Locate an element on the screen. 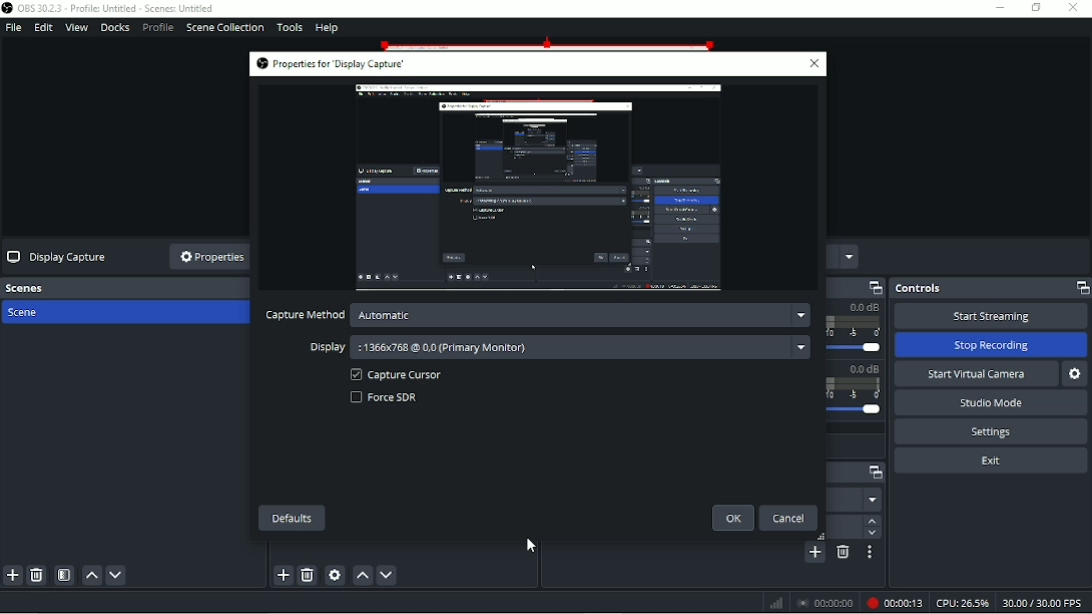  Cancel is located at coordinates (788, 518).